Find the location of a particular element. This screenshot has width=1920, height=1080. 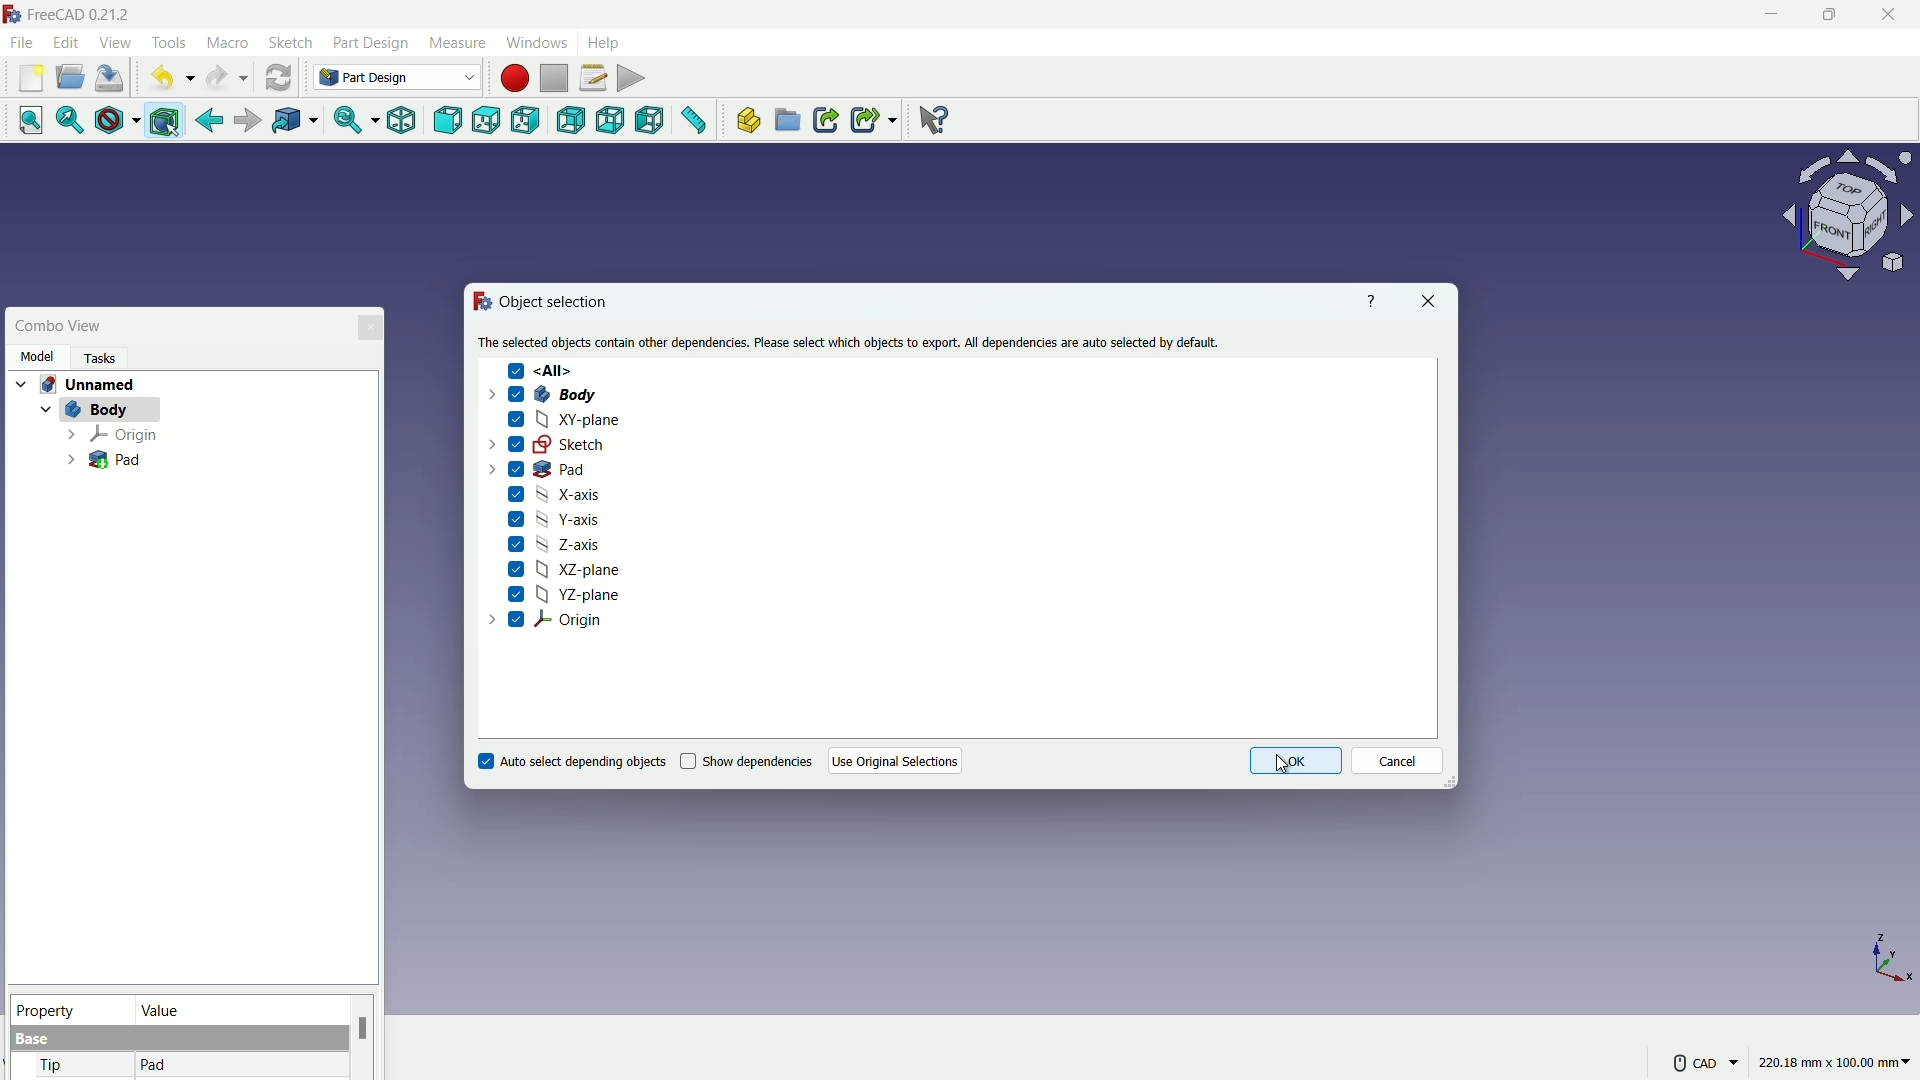

view is located at coordinates (114, 42).